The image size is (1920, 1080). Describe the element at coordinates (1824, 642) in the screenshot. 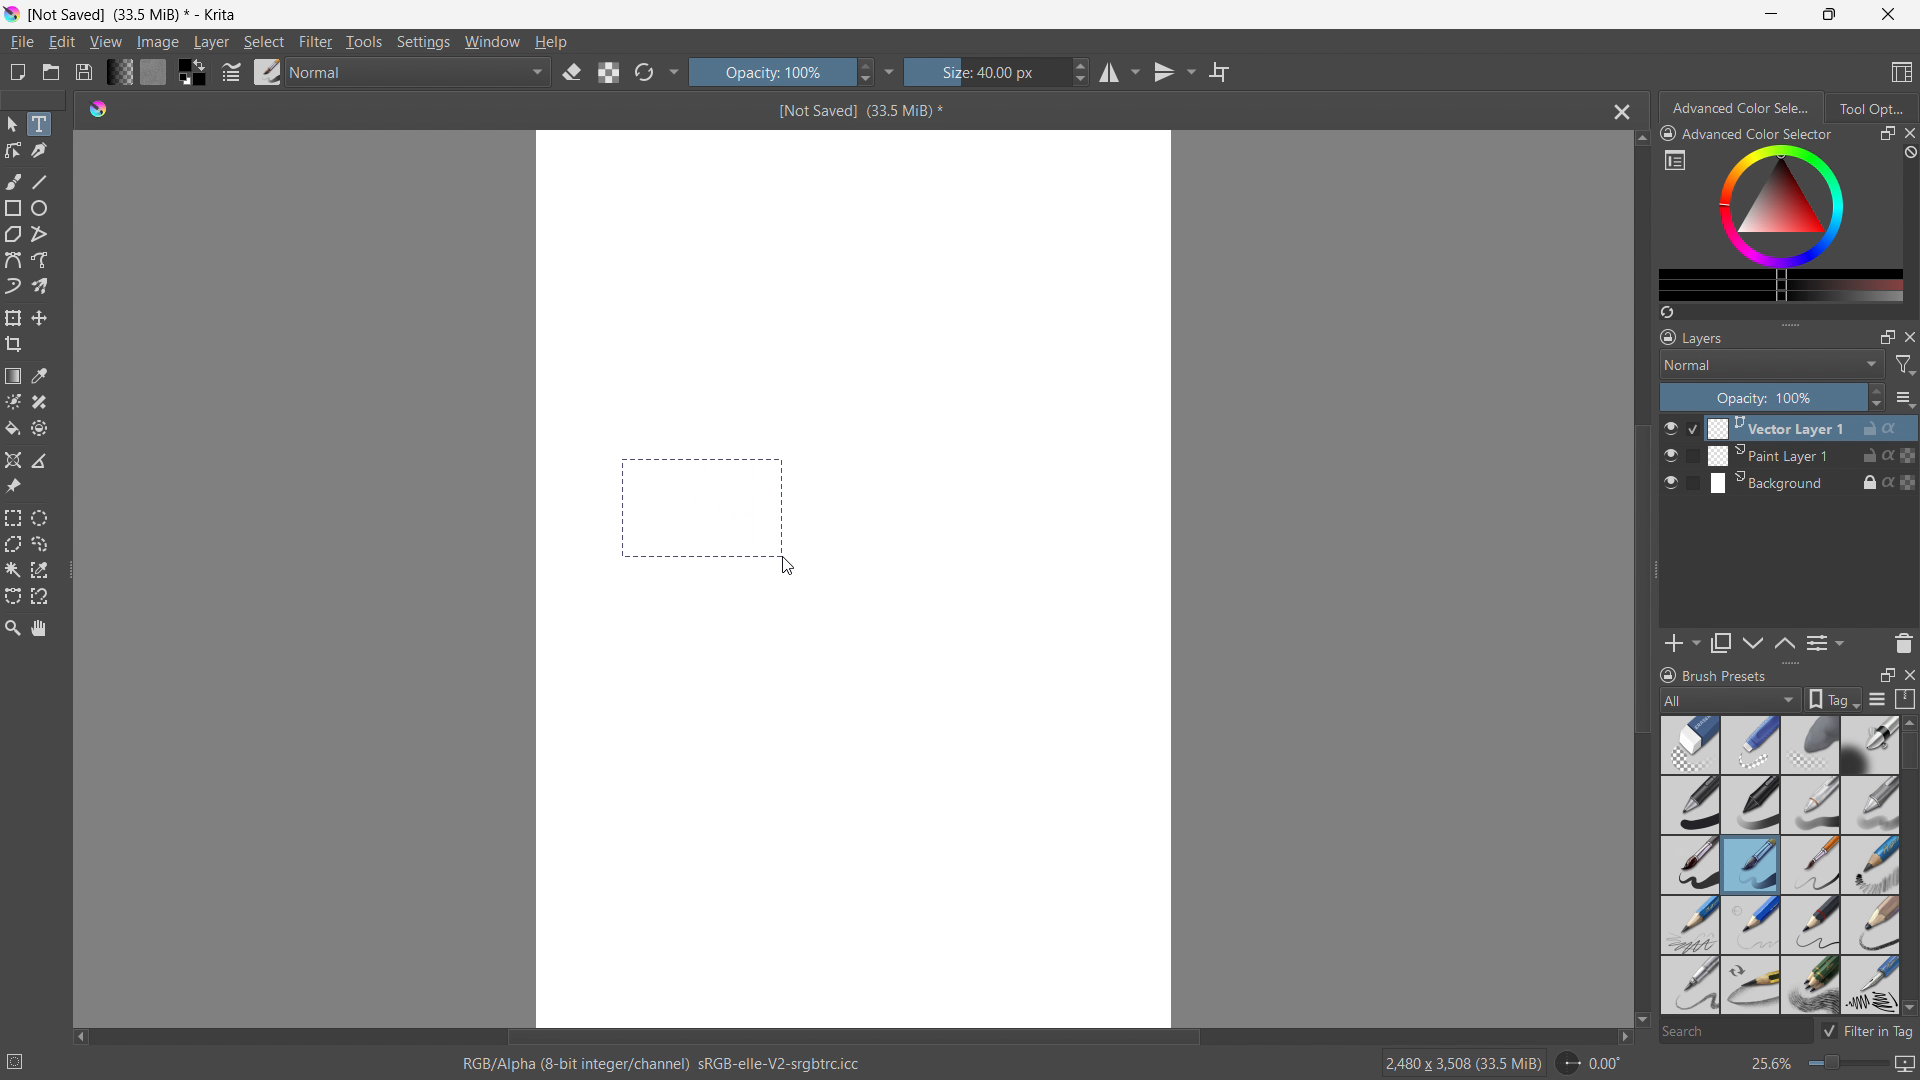

I see `view/change layer properties` at that location.